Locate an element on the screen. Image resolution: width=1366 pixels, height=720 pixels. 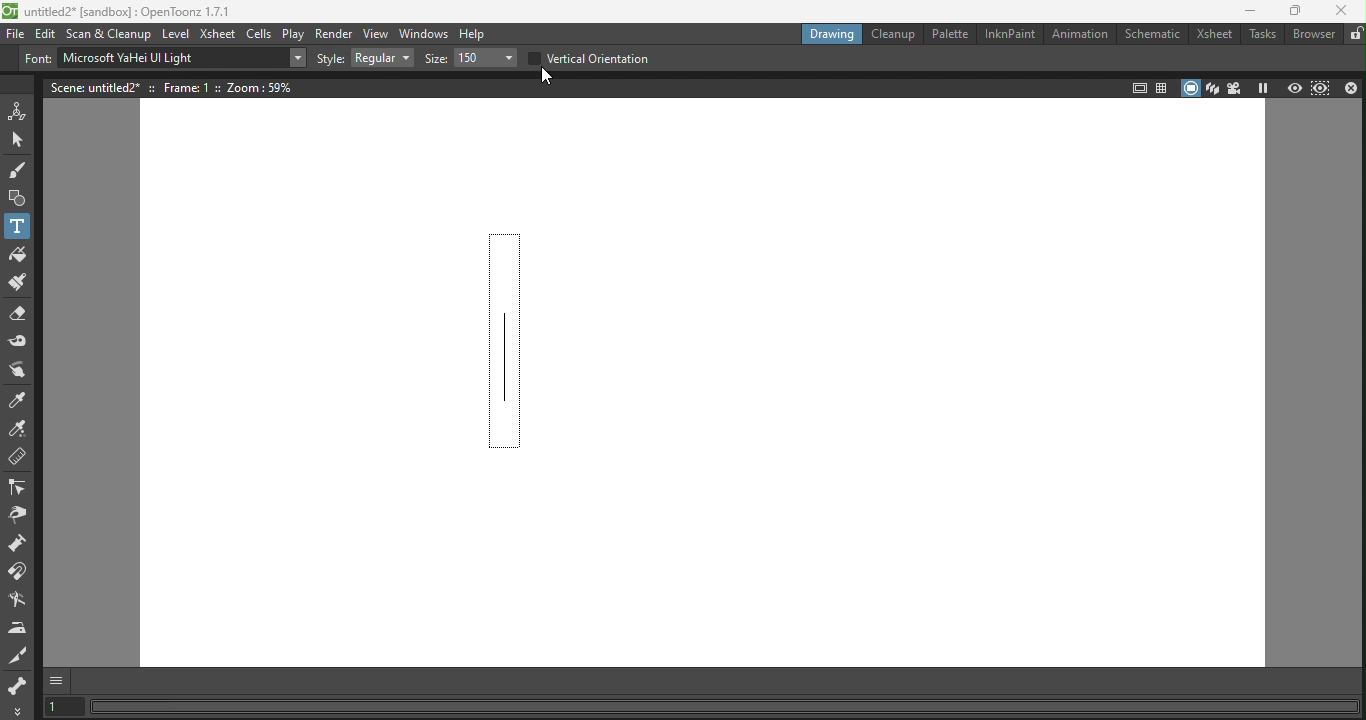
Level is located at coordinates (179, 36).